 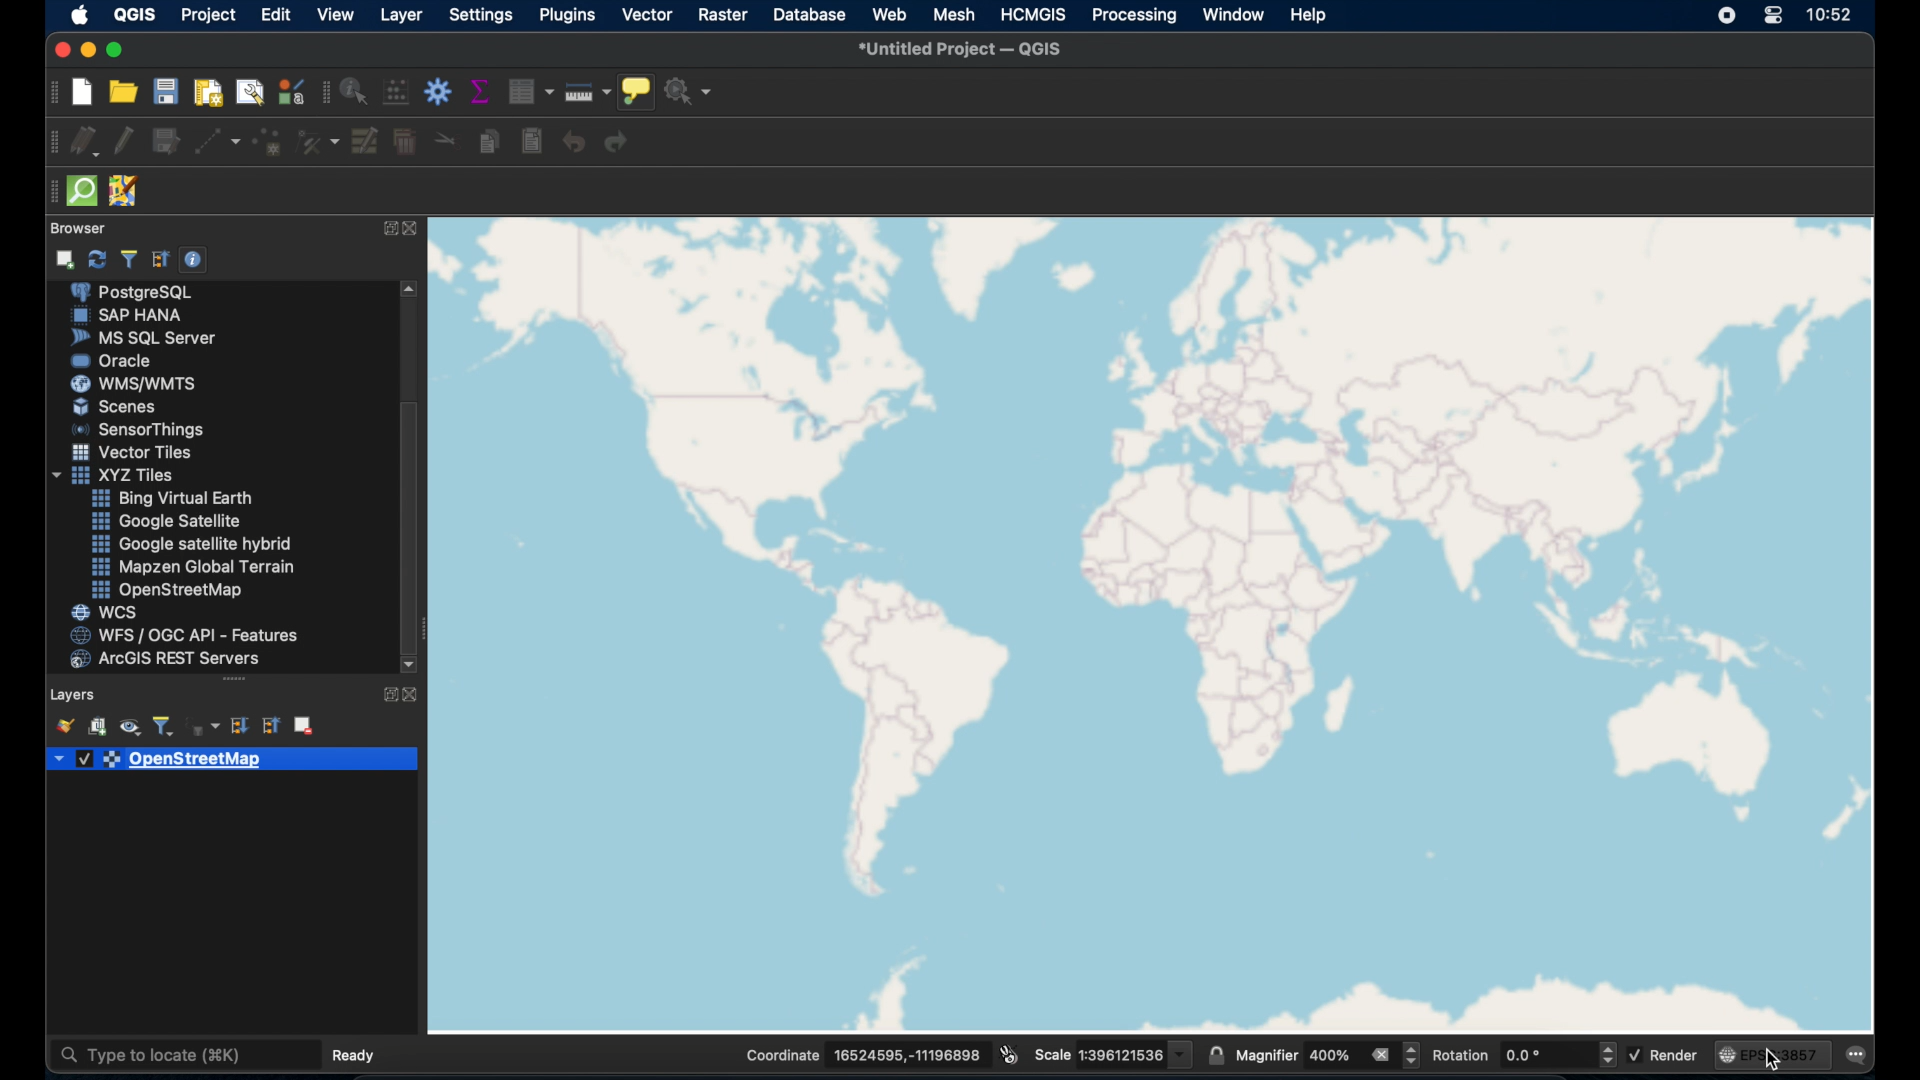 I want to click on identify feature, so click(x=355, y=95).